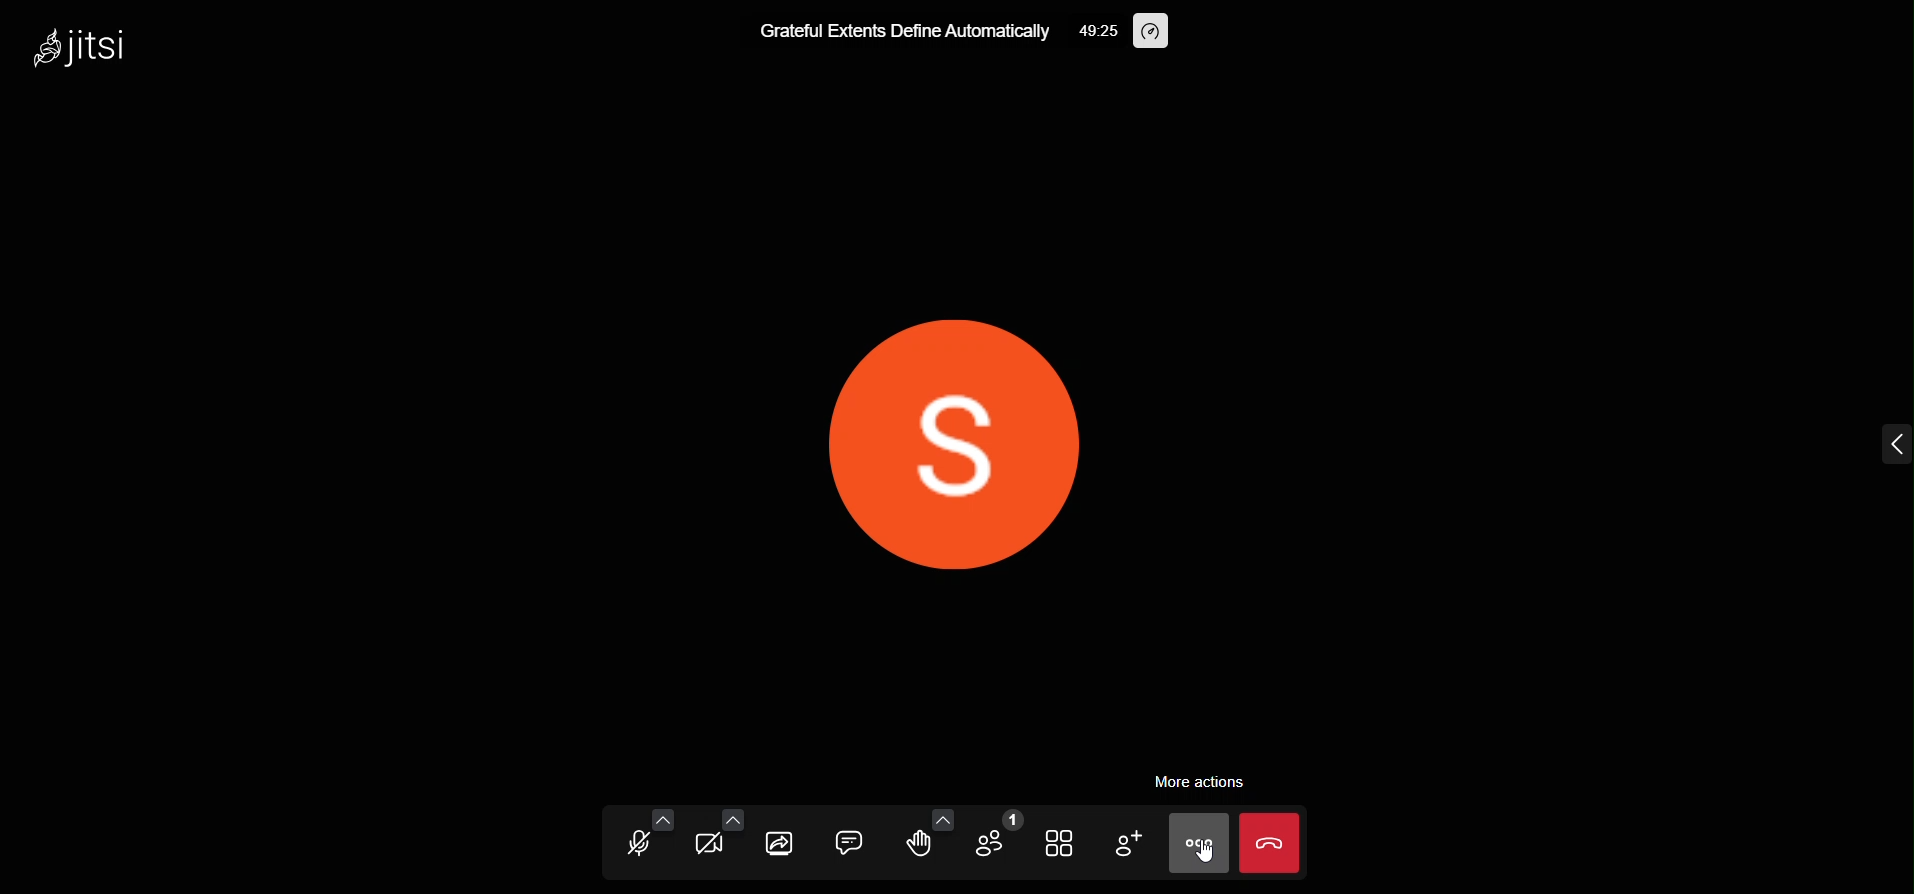  I want to click on chat, so click(852, 839).